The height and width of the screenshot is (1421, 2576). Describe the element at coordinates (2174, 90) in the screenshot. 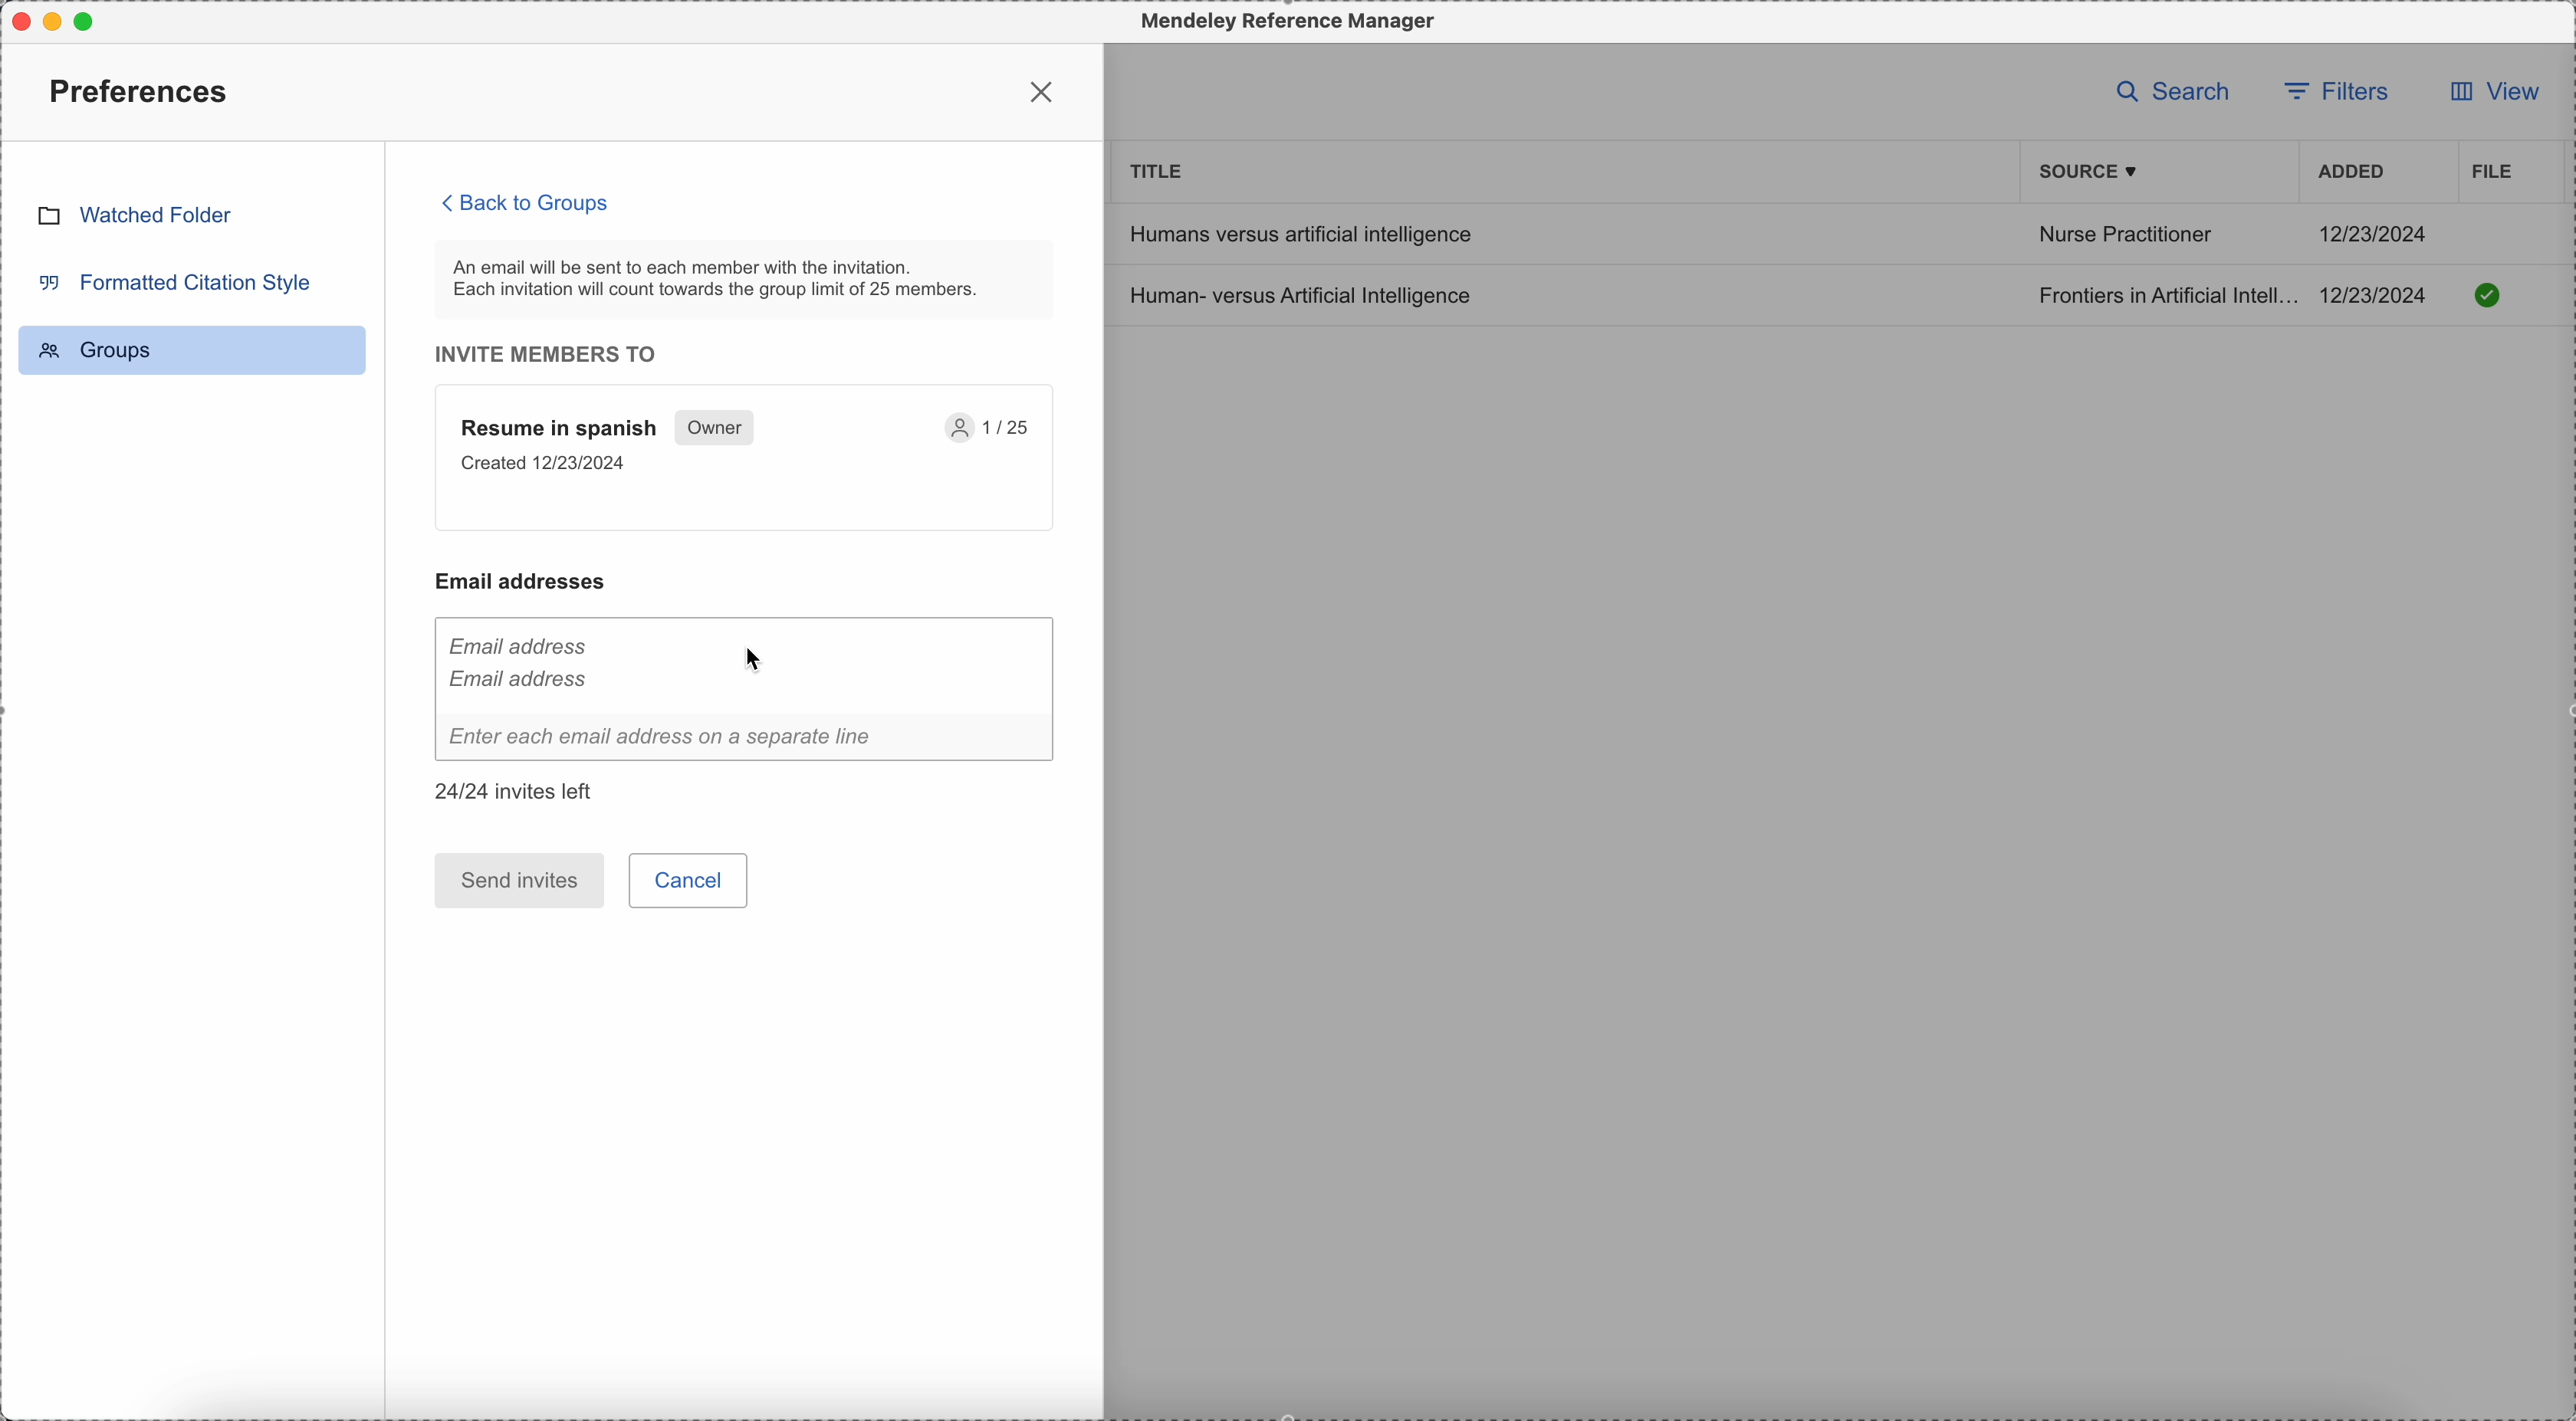

I see `search` at that location.